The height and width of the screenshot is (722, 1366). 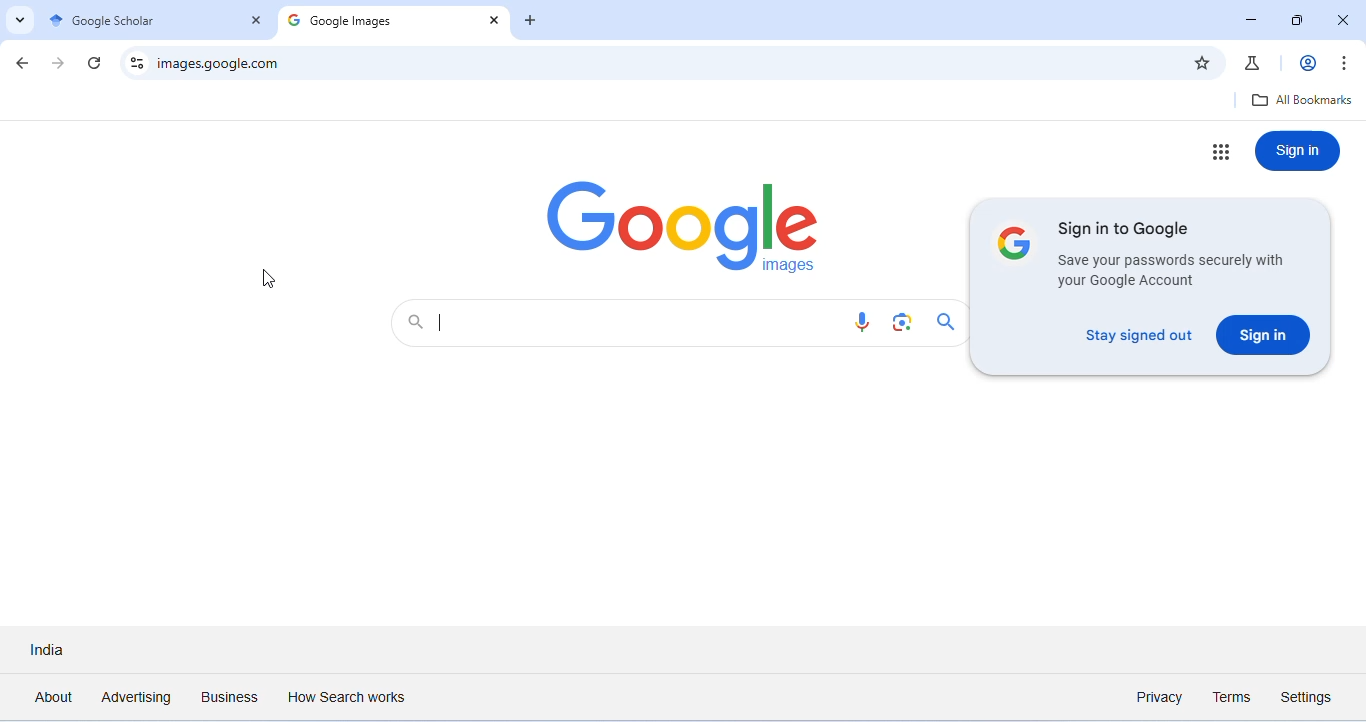 What do you see at coordinates (1306, 62) in the screenshot?
I see `account` at bounding box center [1306, 62].